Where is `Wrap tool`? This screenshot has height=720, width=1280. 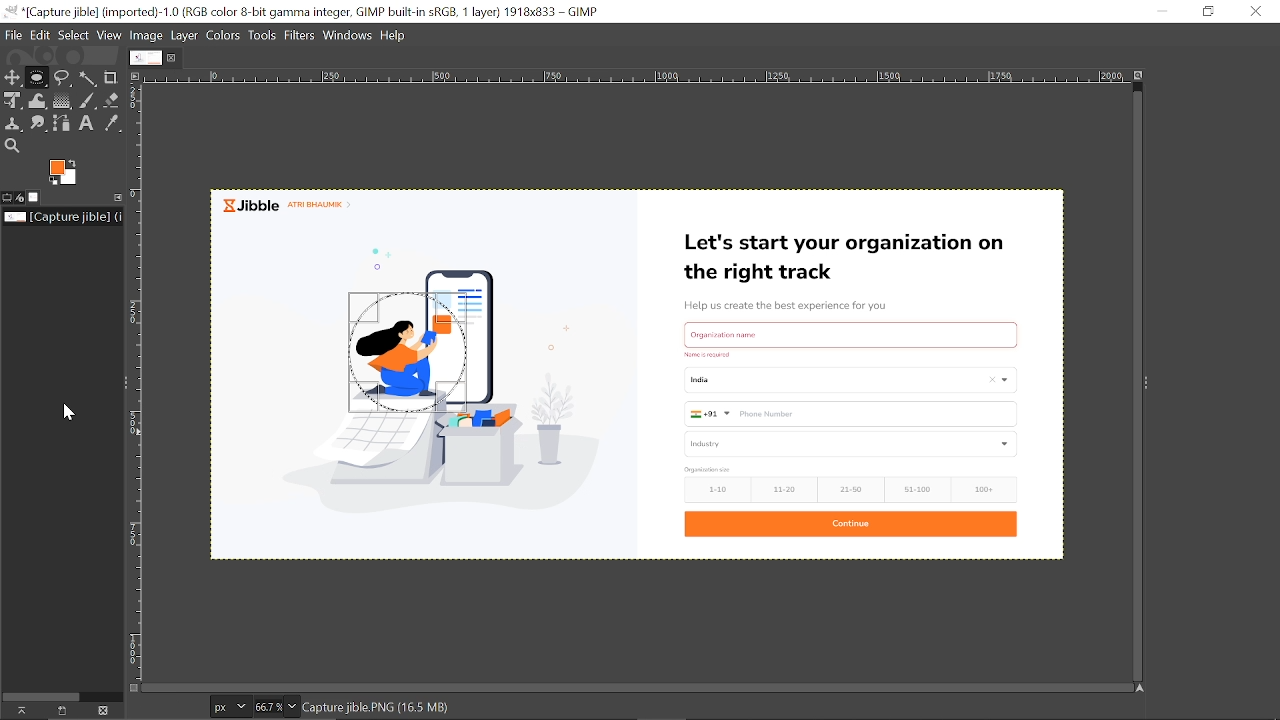 Wrap tool is located at coordinates (38, 100).